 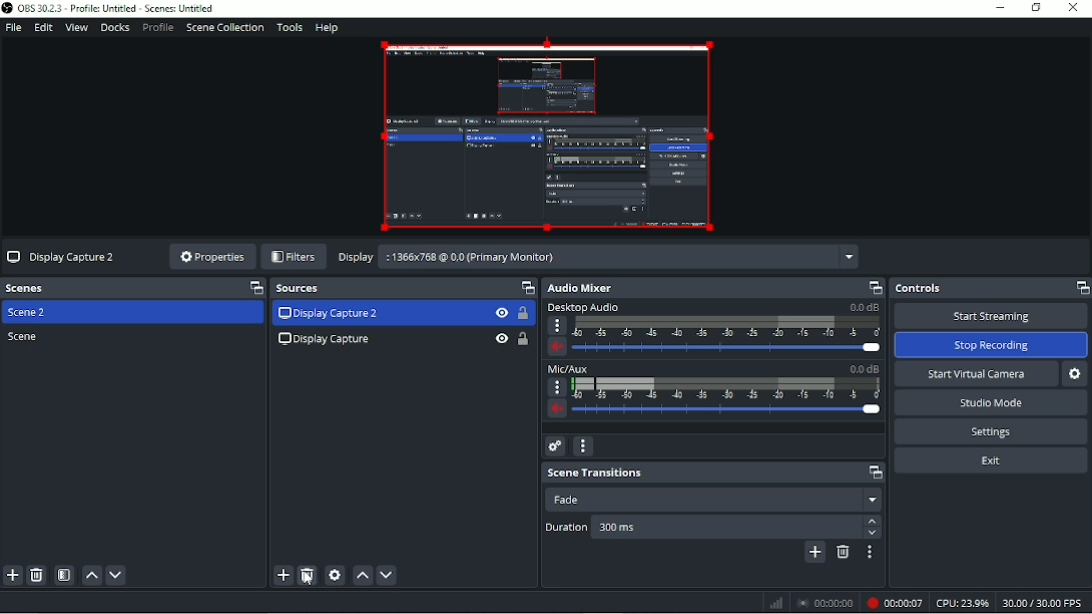 What do you see at coordinates (816, 553) in the screenshot?
I see `Add configurable transition` at bounding box center [816, 553].